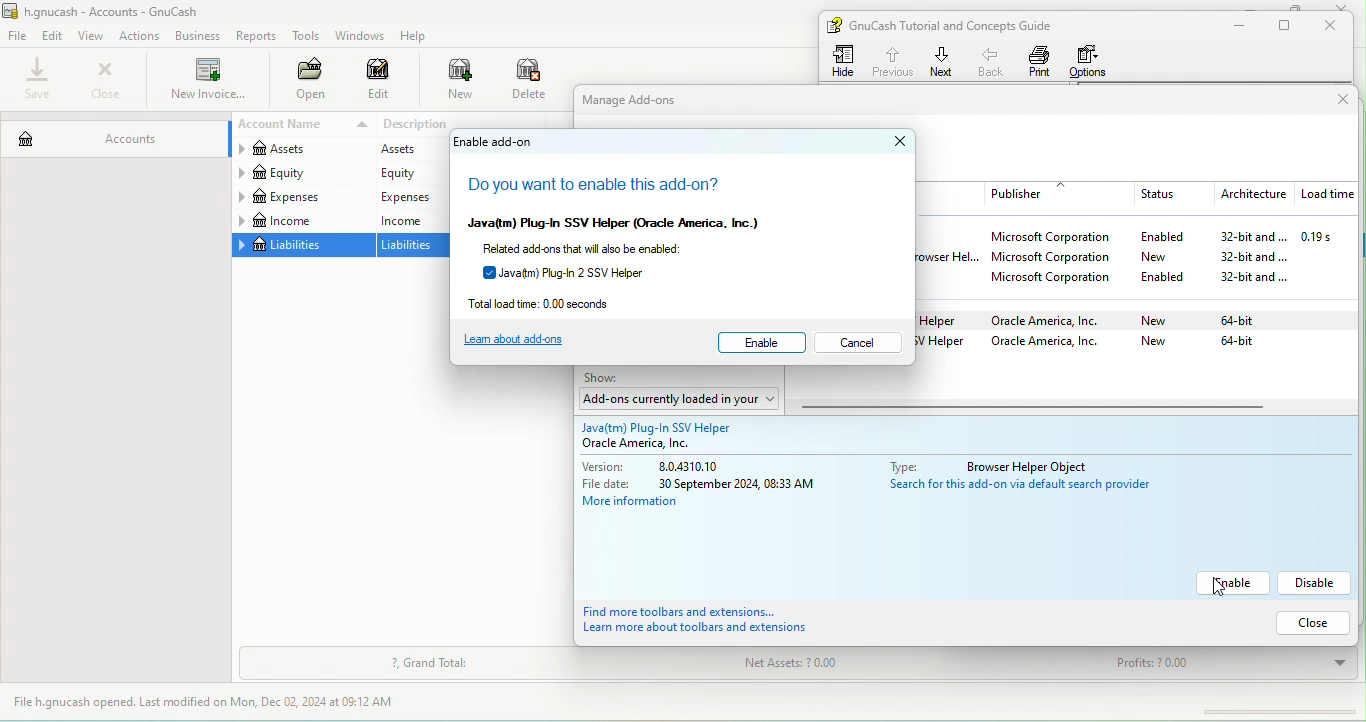 The height and width of the screenshot is (722, 1366). I want to click on edit, so click(379, 82).